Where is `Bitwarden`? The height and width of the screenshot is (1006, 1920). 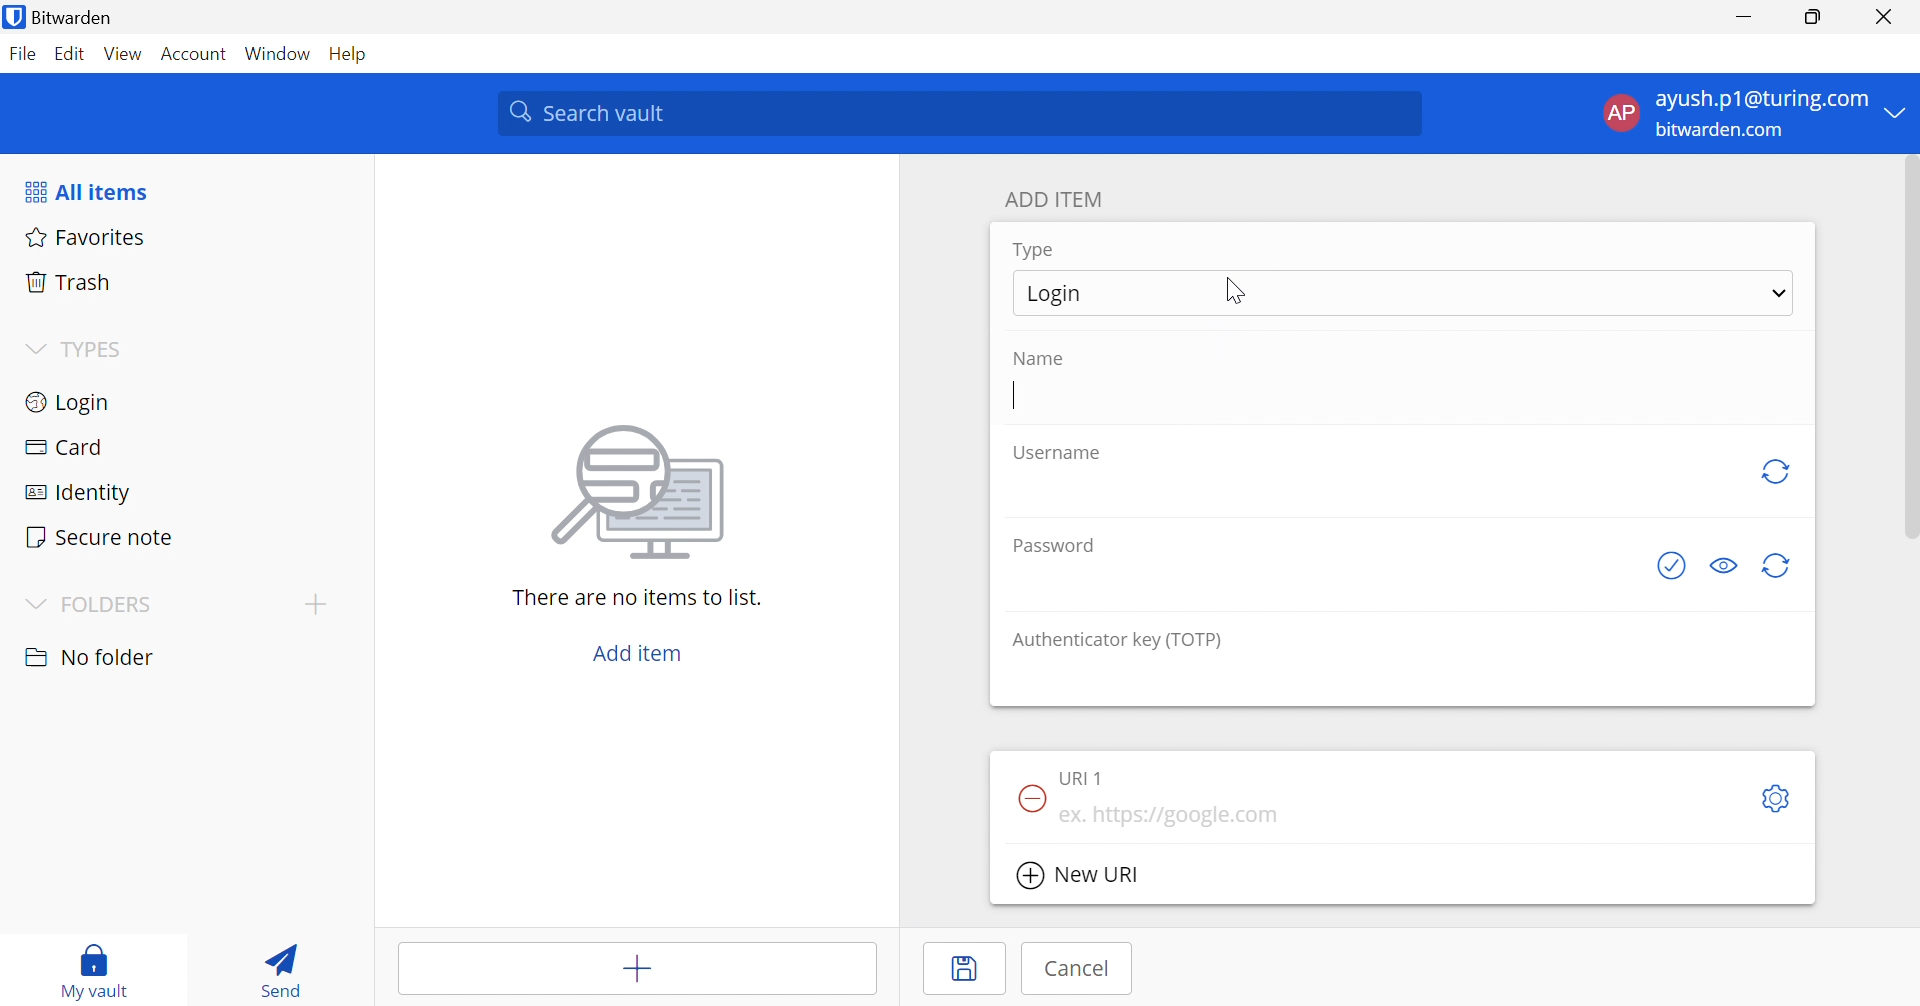 Bitwarden is located at coordinates (63, 16).